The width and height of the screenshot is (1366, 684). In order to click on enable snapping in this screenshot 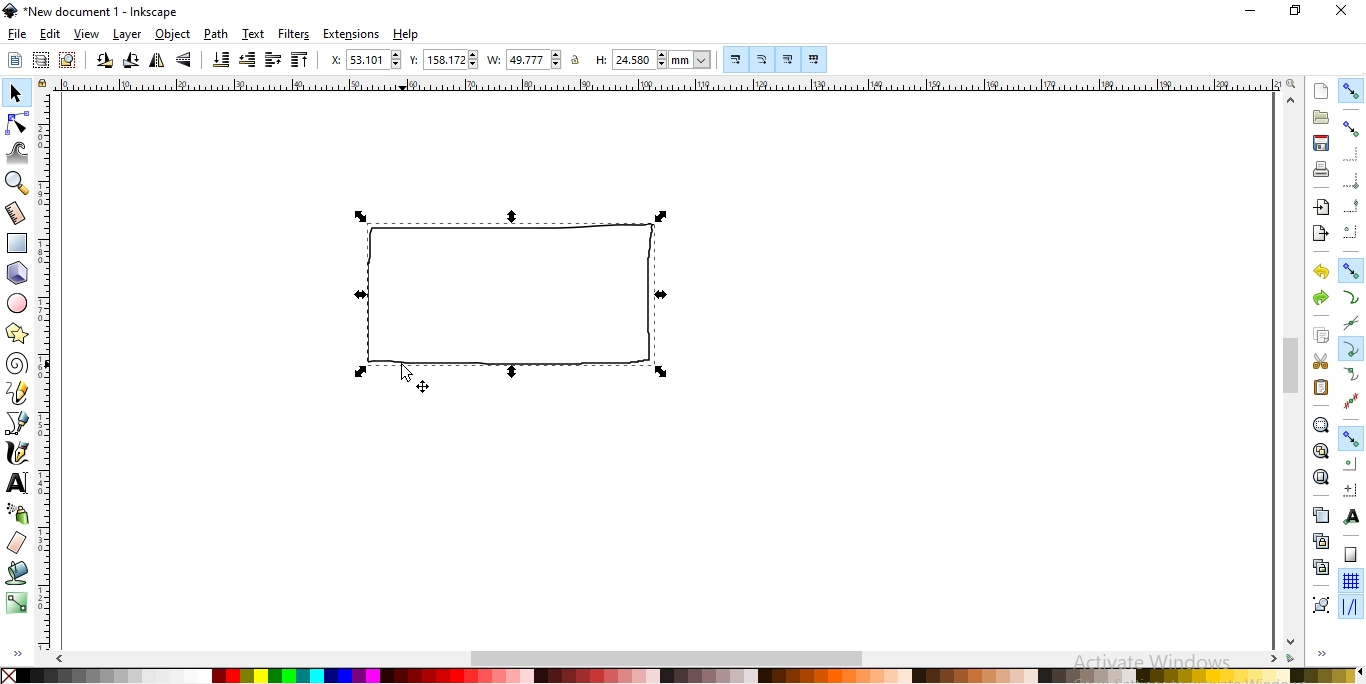, I will do `click(1351, 91)`.